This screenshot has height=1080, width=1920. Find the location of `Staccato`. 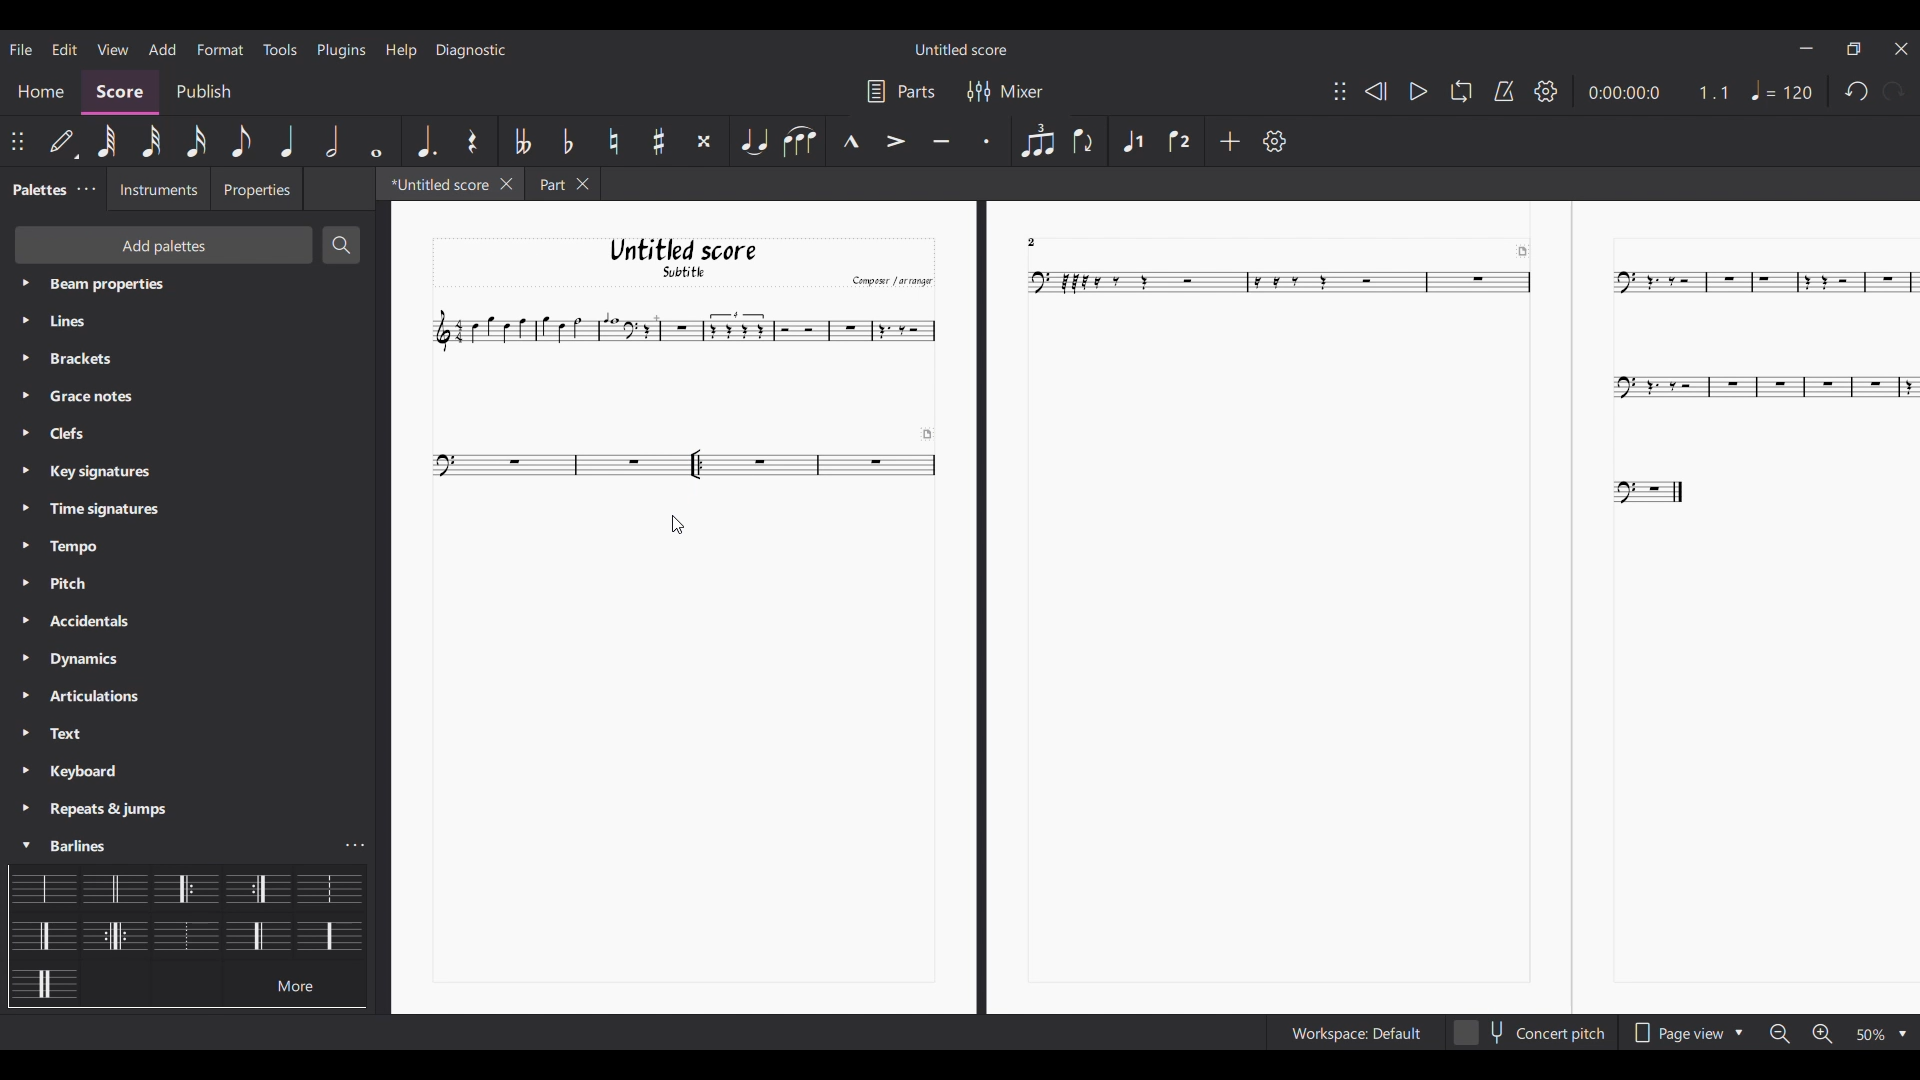

Staccato is located at coordinates (986, 142).